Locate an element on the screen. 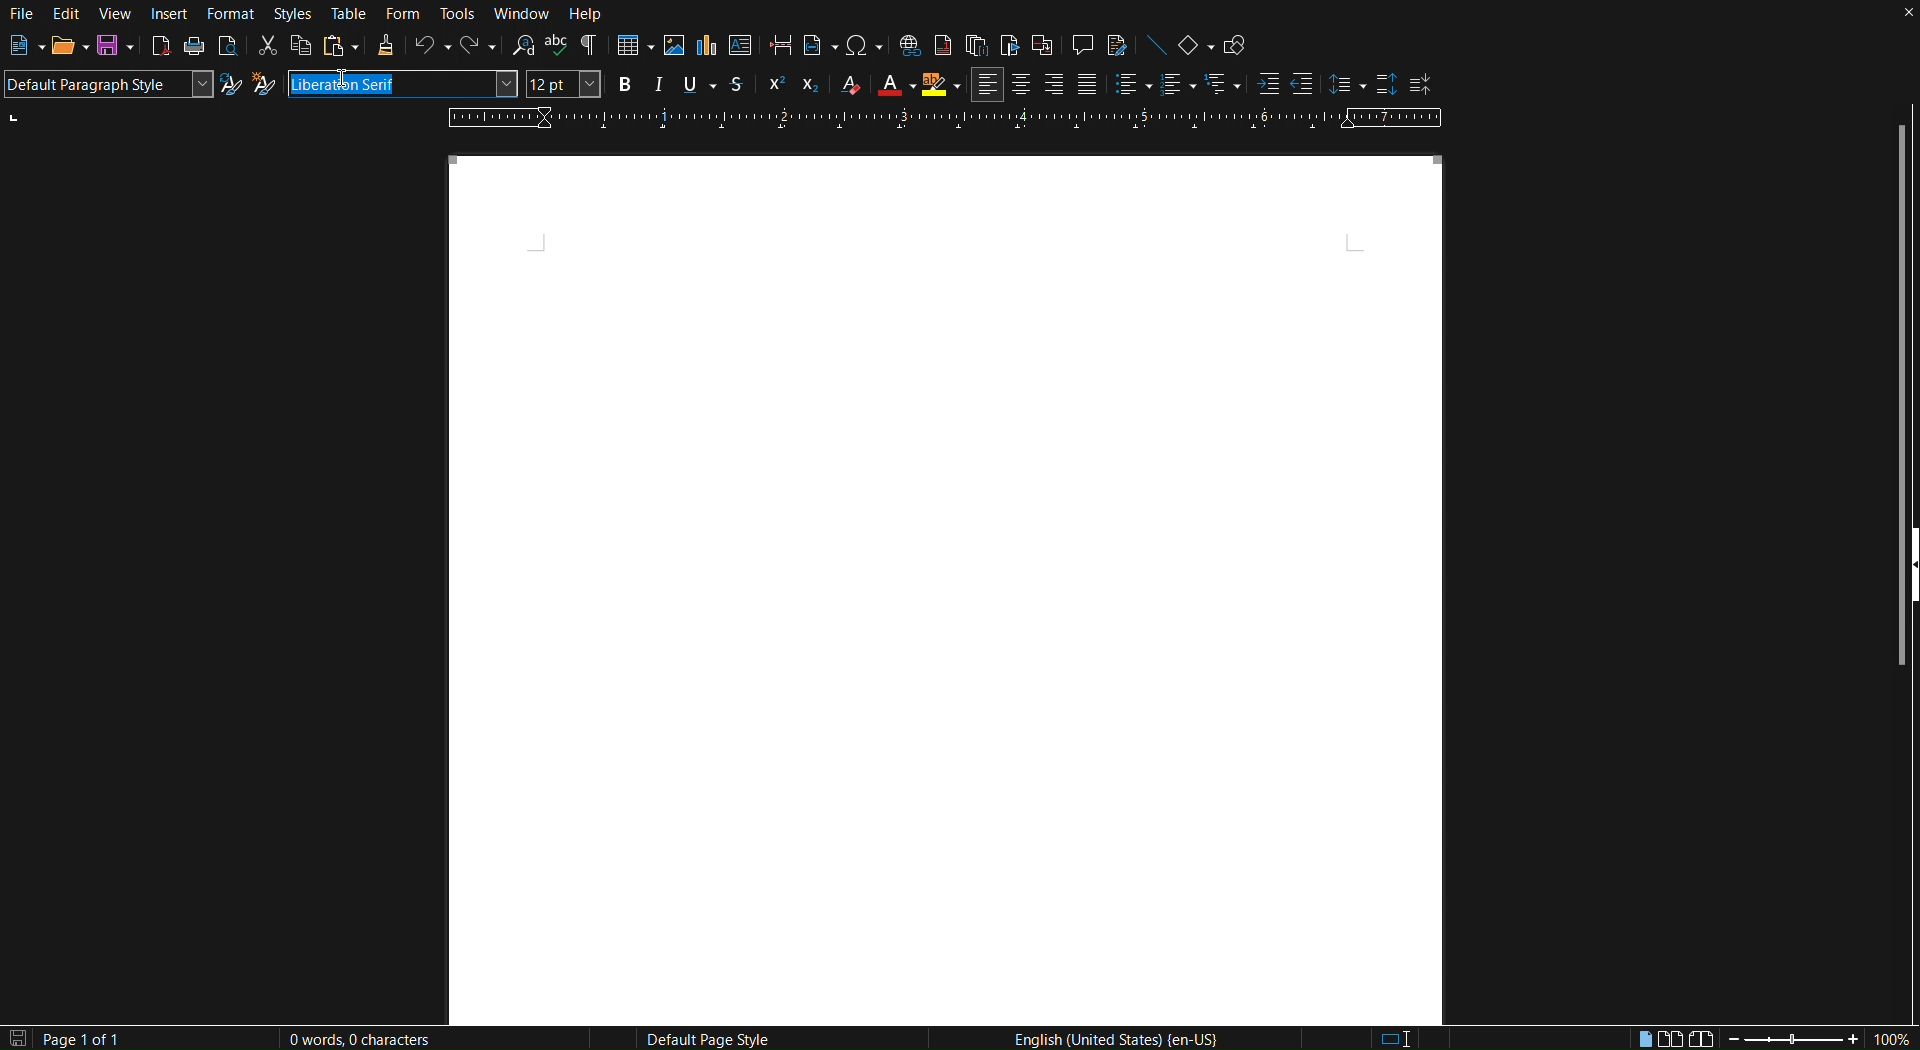  Standard Selection is located at coordinates (1403, 1039).